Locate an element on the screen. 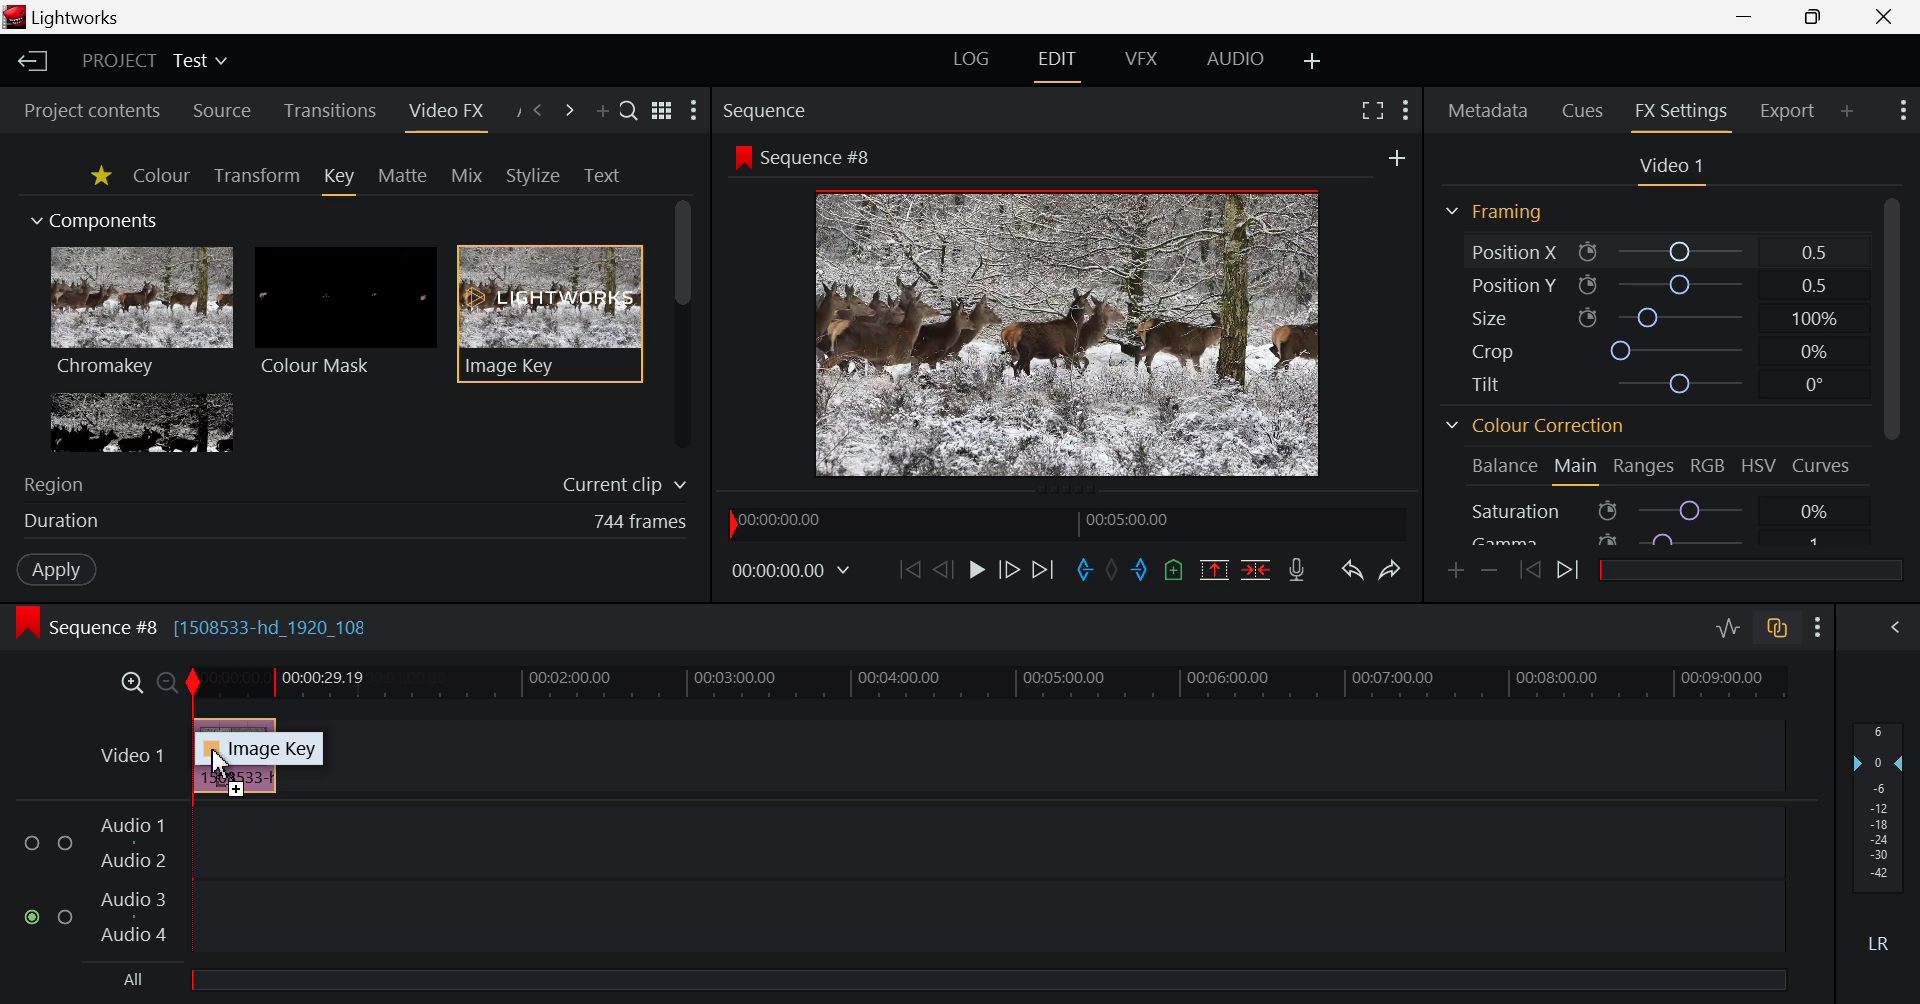 The width and height of the screenshot is (1920, 1004). Audio Input Field is located at coordinates (984, 877).